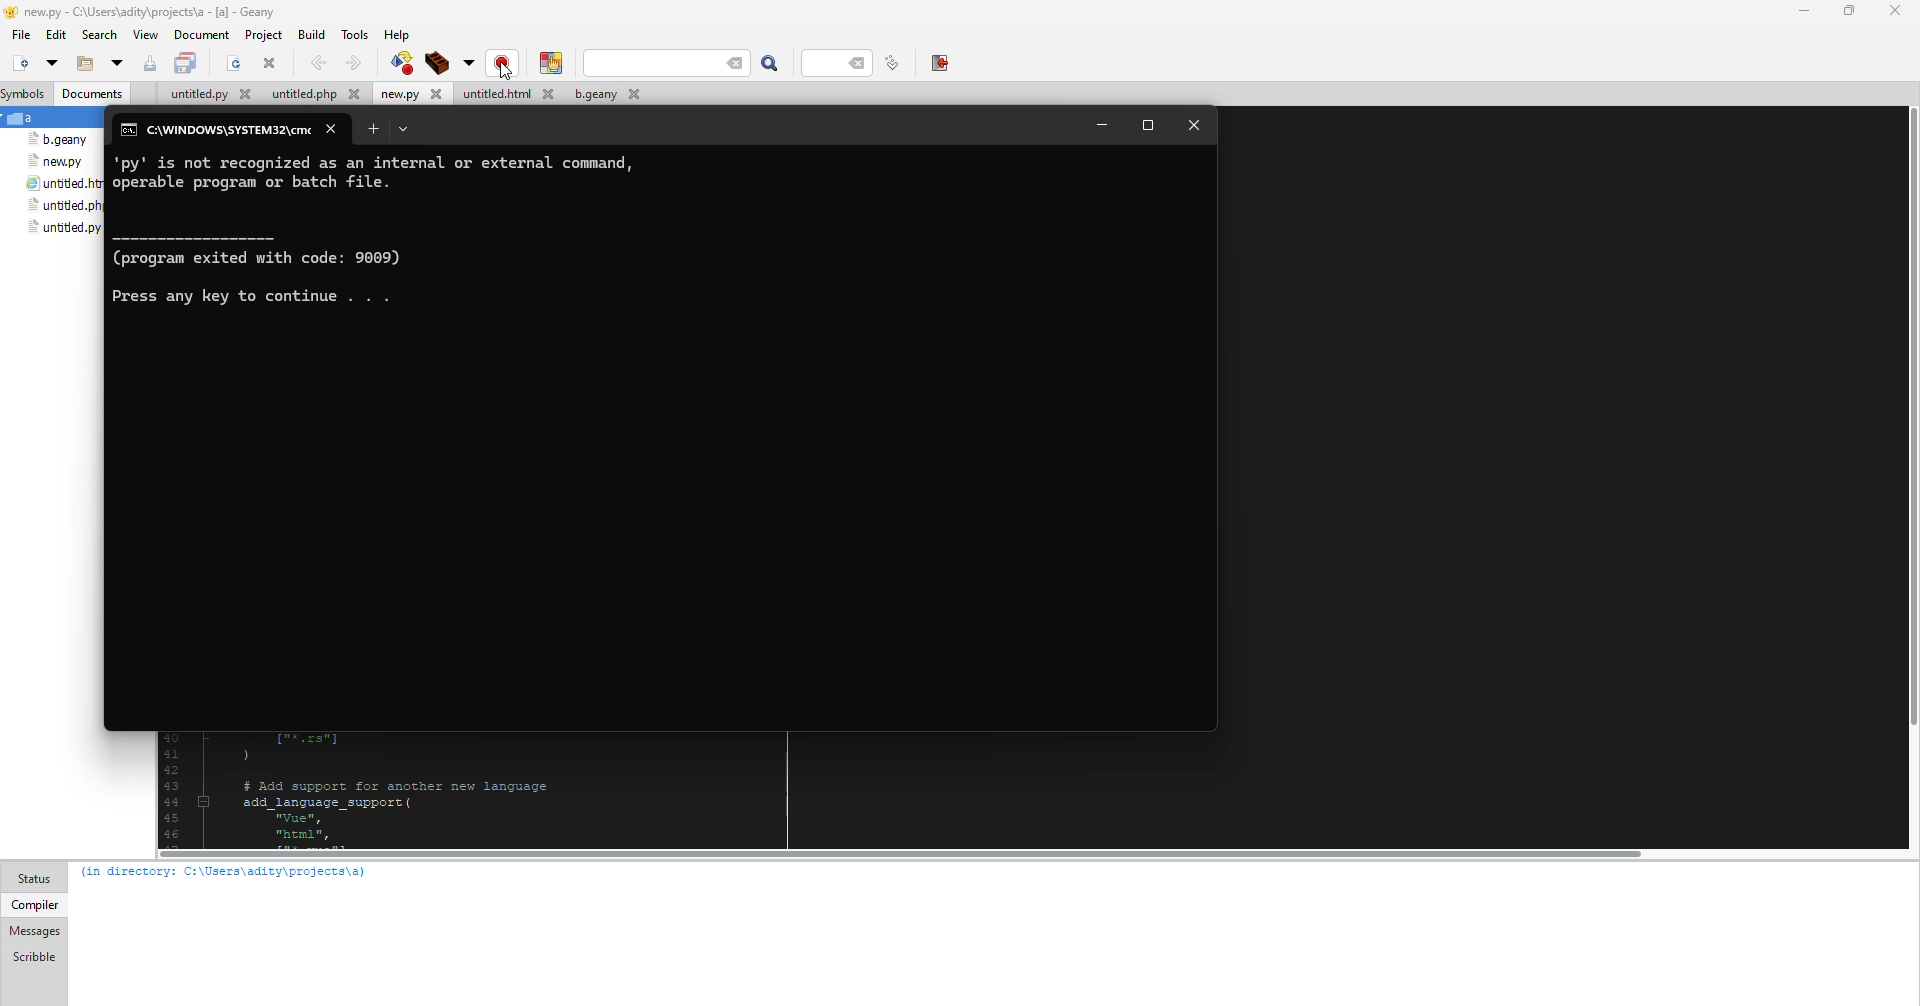 The width and height of the screenshot is (1920, 1006). I want to click on file, so click(206, 94).